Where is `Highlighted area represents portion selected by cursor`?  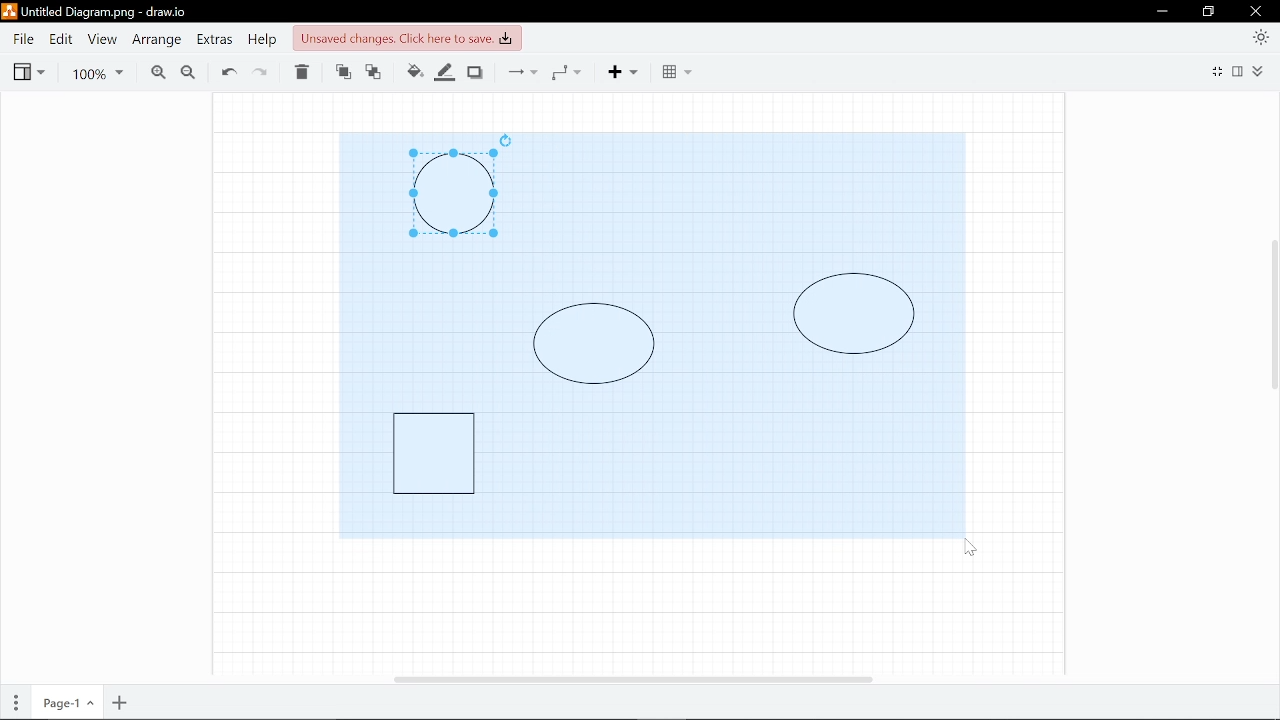
Highlighted area represents portion selected by cursor is located at coordinates (429, 316).